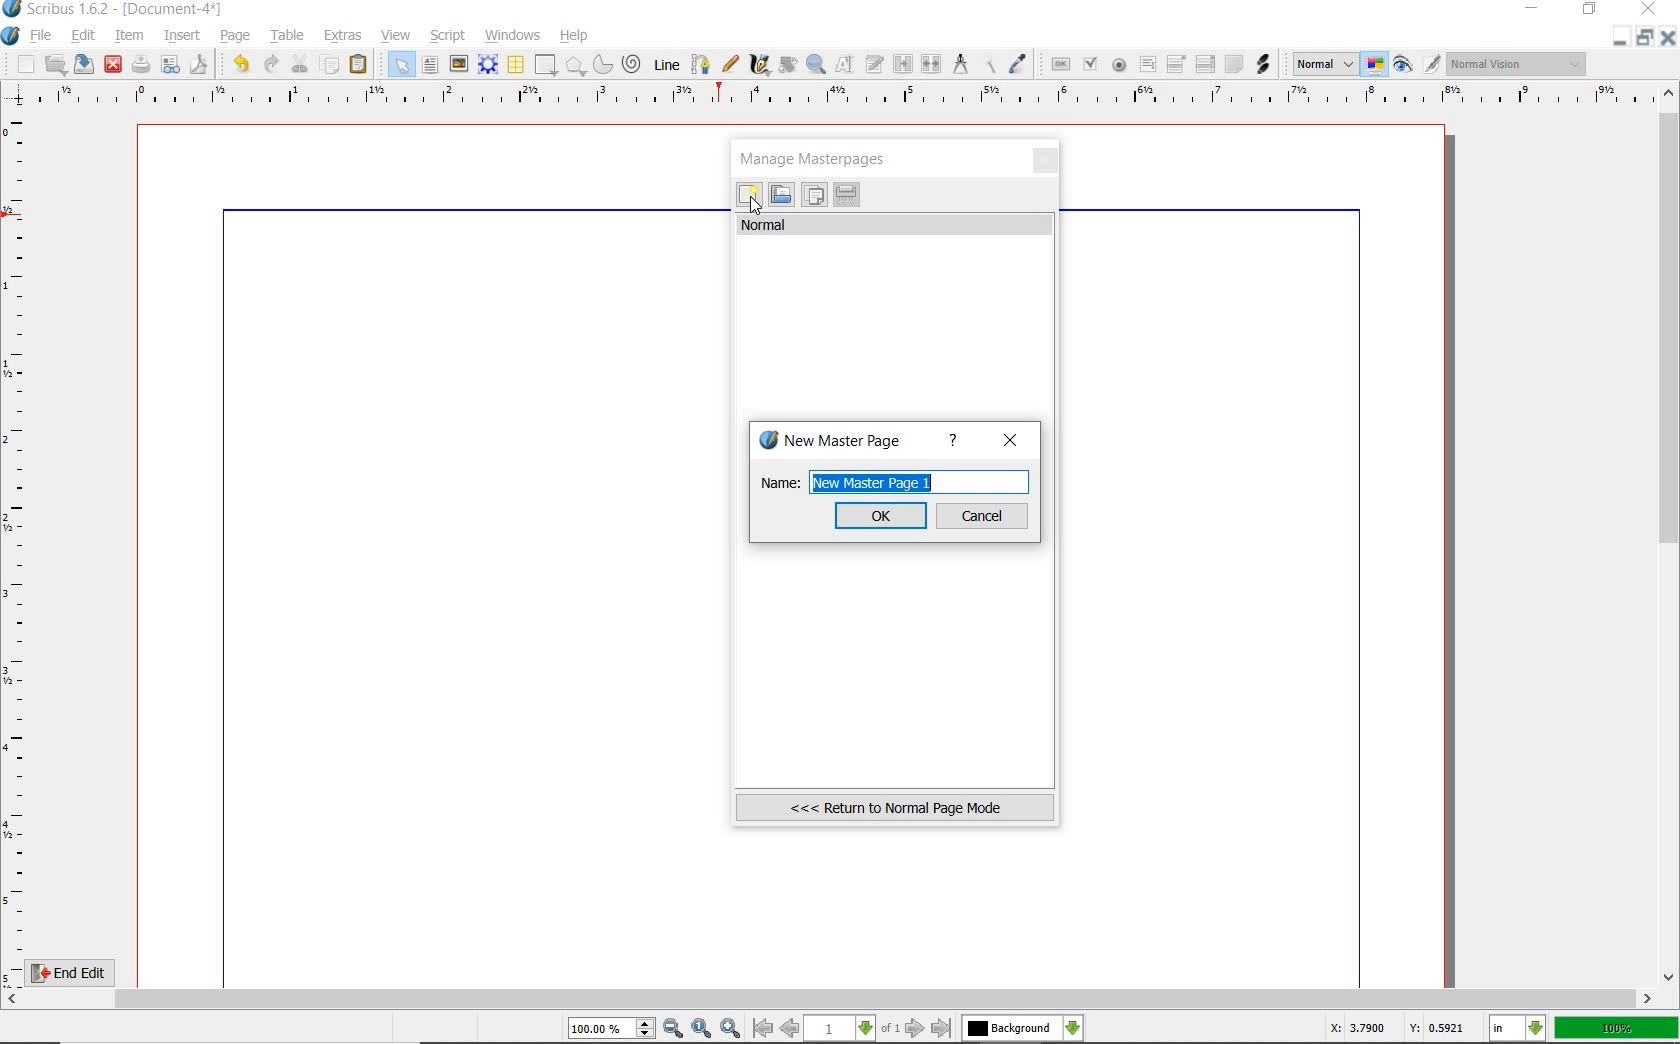  I want to click on freehand line, so click(727, 65).